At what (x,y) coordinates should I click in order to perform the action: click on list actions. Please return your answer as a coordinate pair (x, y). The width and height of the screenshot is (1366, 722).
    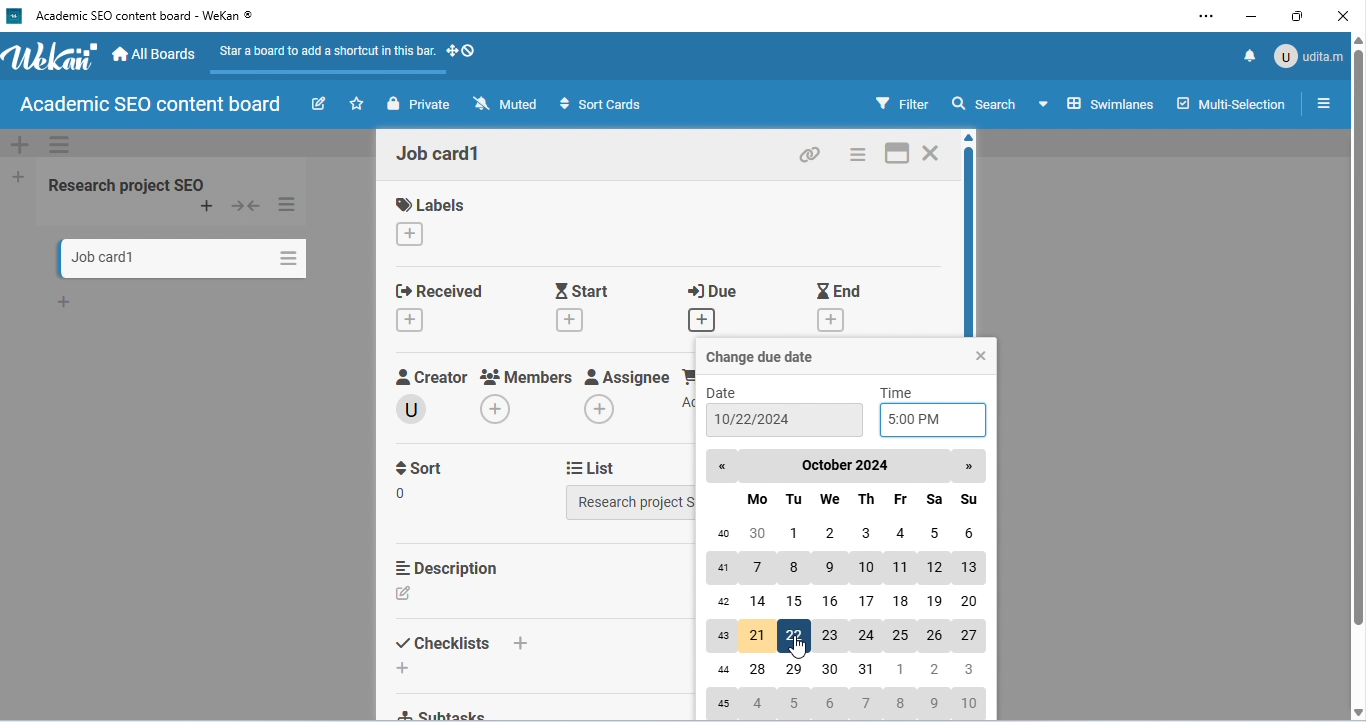
    Looking at the image, I should click on (289, 205).